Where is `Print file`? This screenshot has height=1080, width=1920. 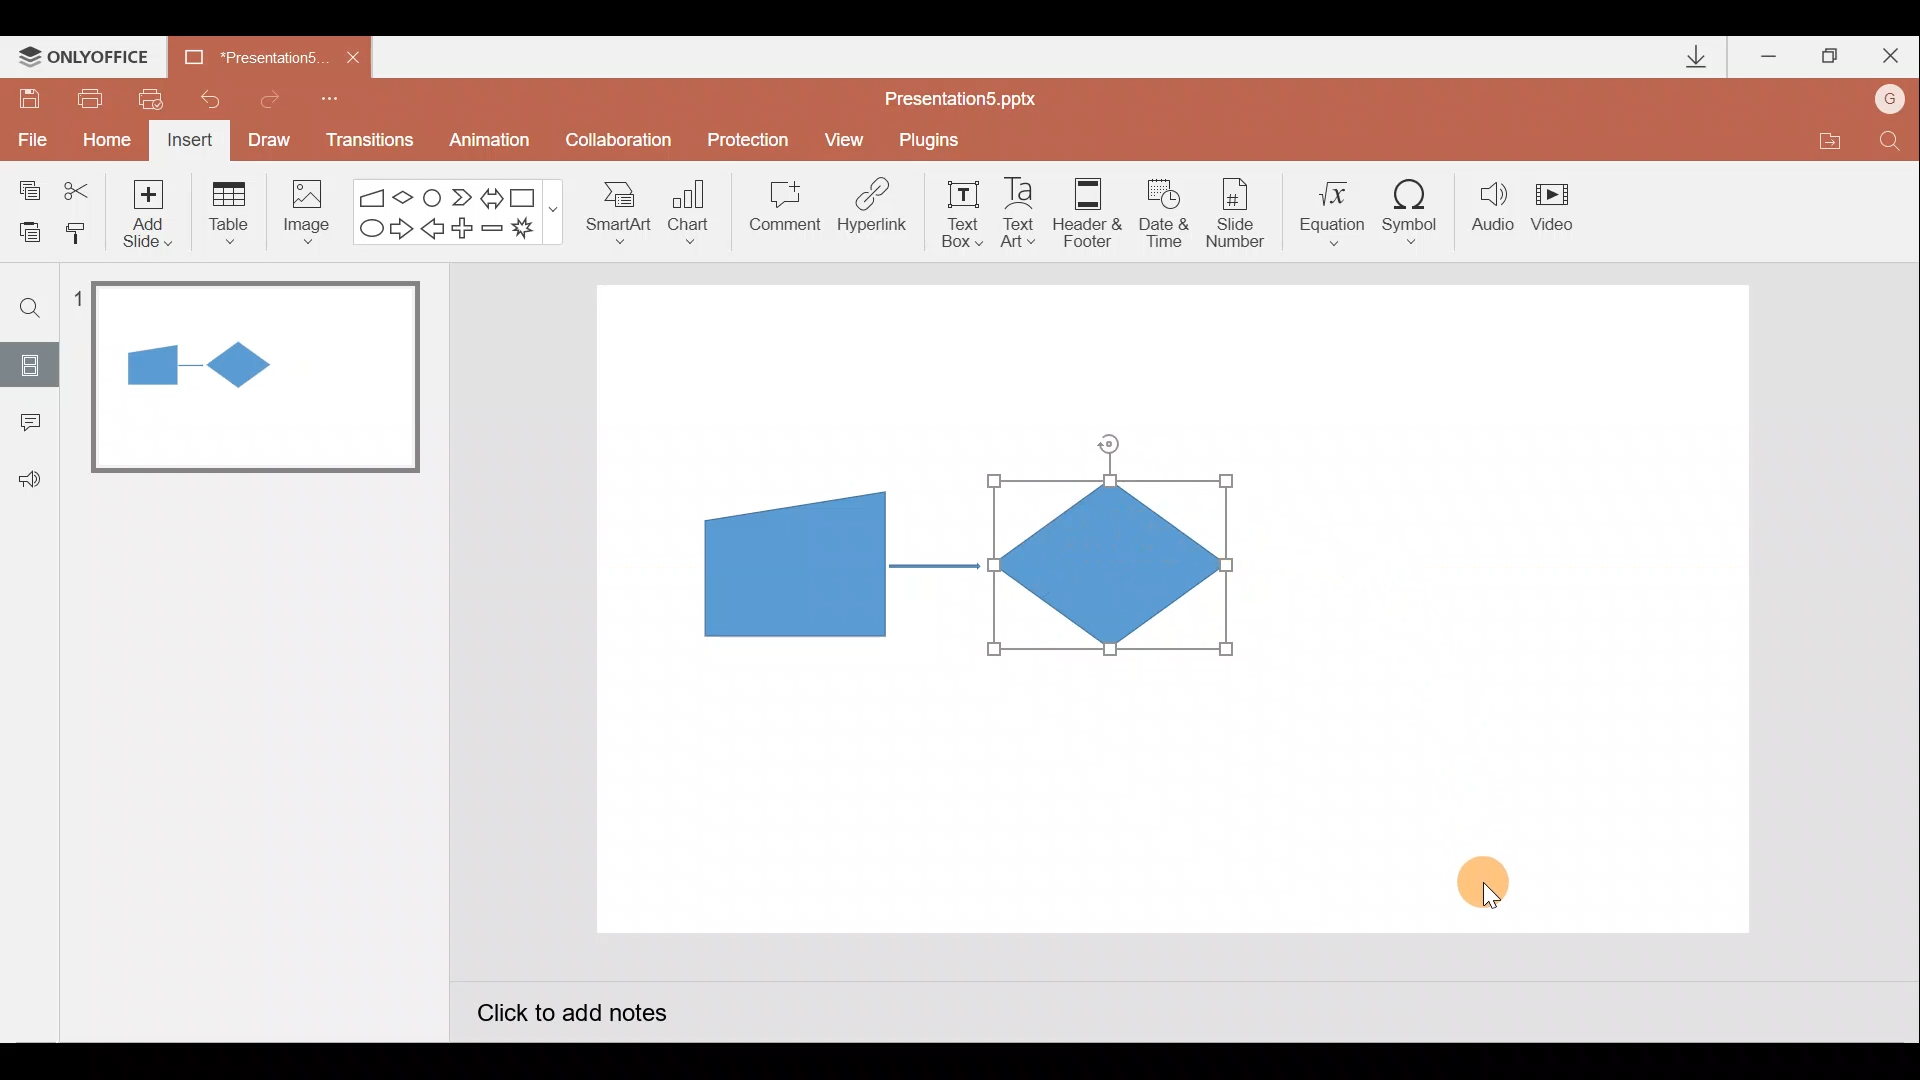
Print file is located at coordinates (86, 97).